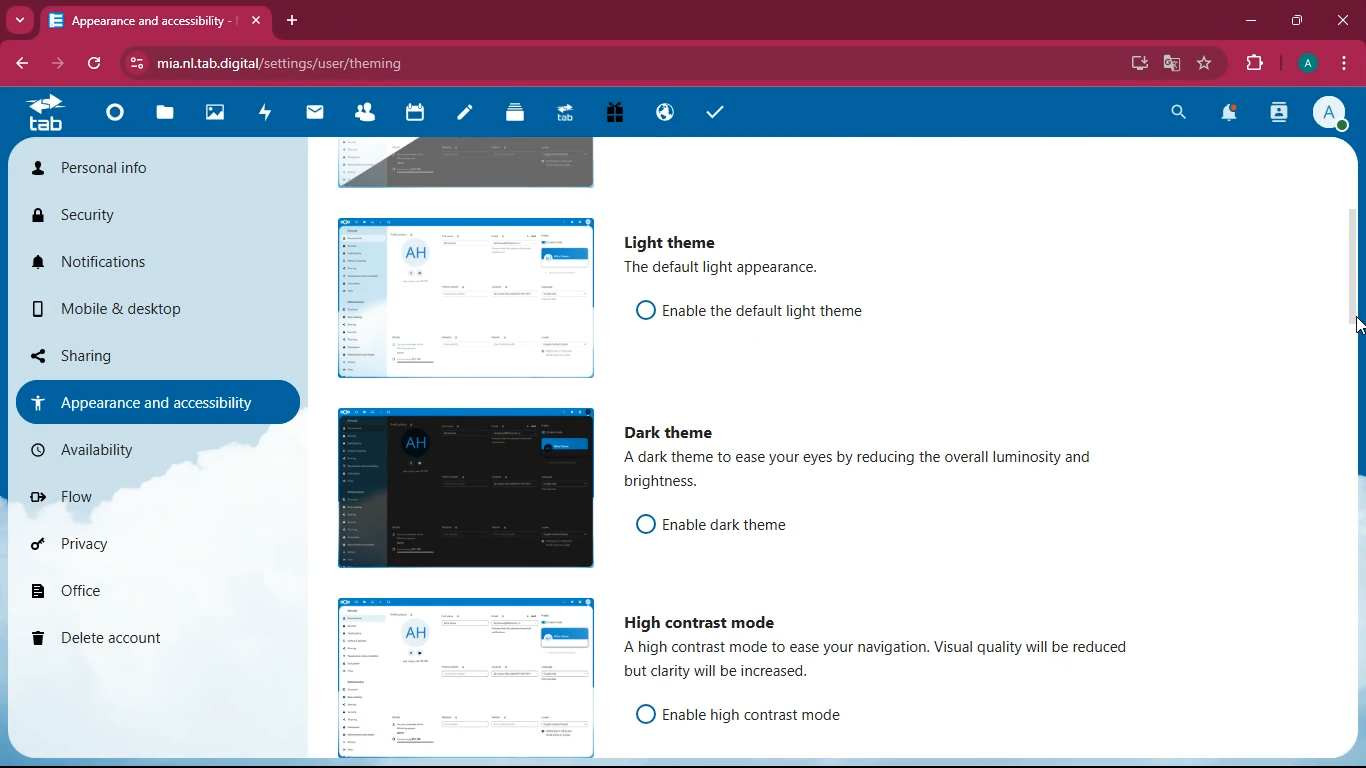  Describe the element at coordinates (1253, 24) in the screenshot. I see `minimize` at that location.